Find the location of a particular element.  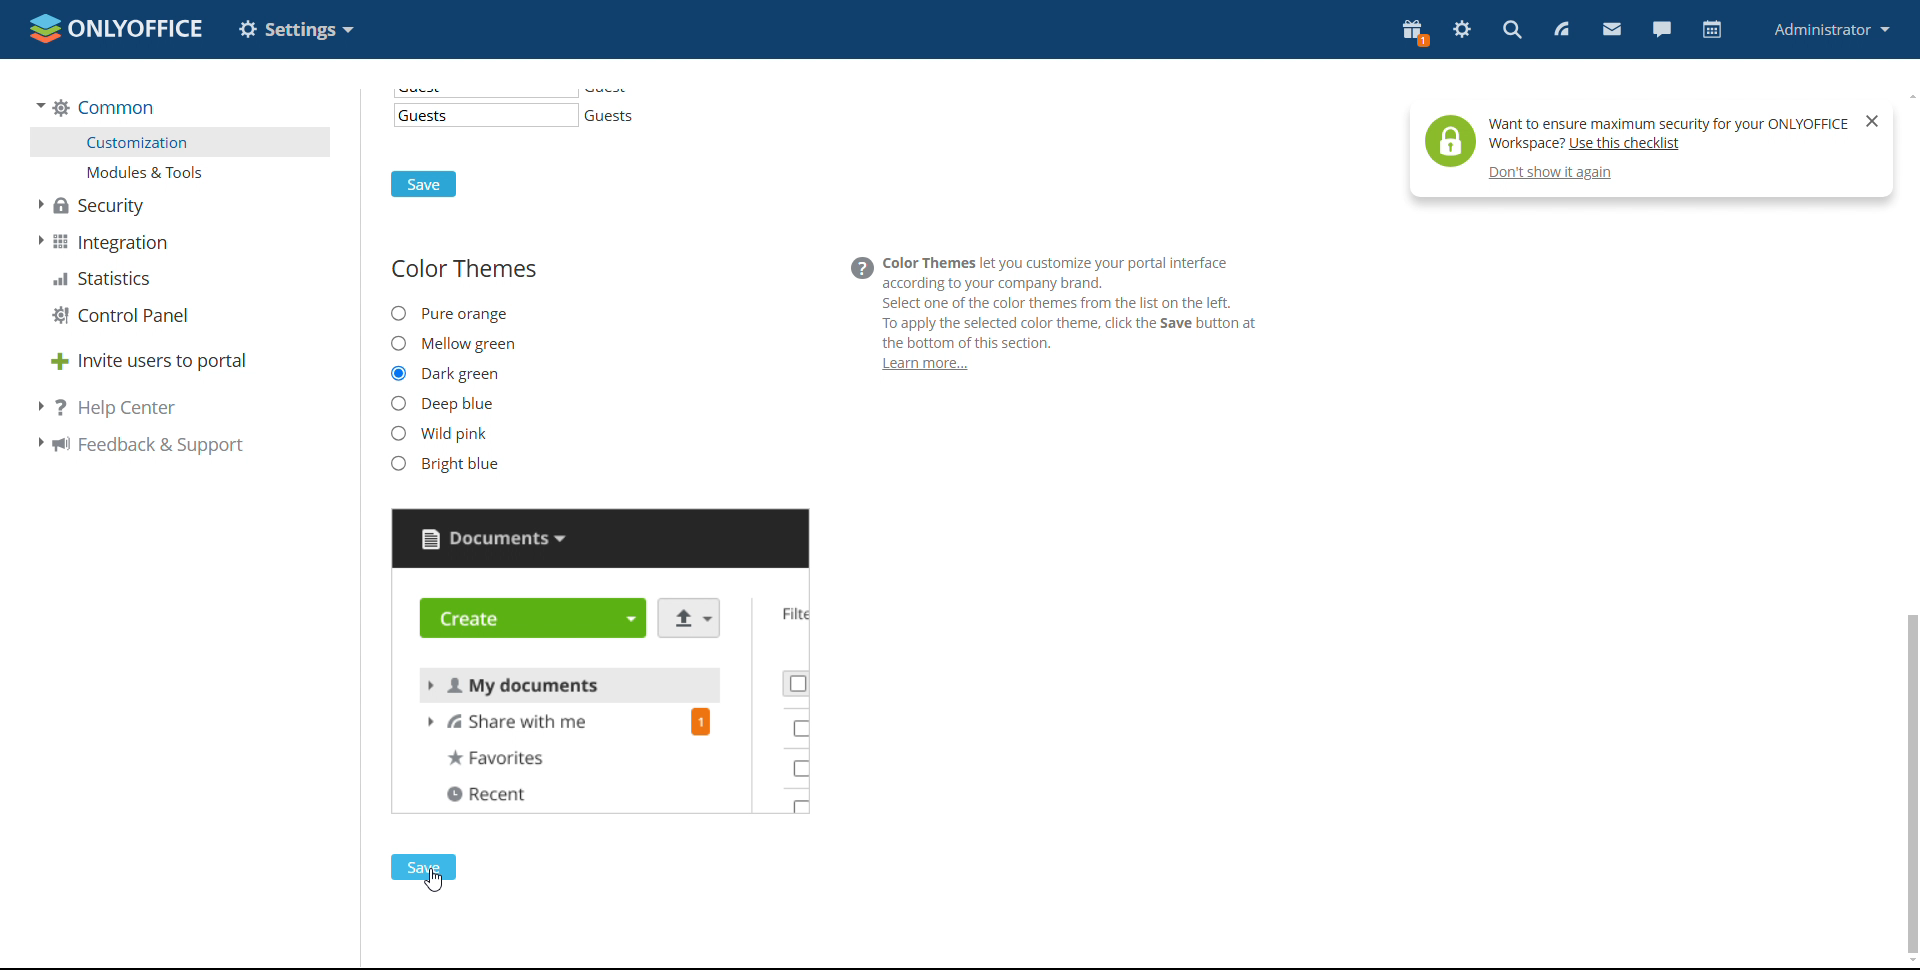

option changed is located at coordinates (296, 28).